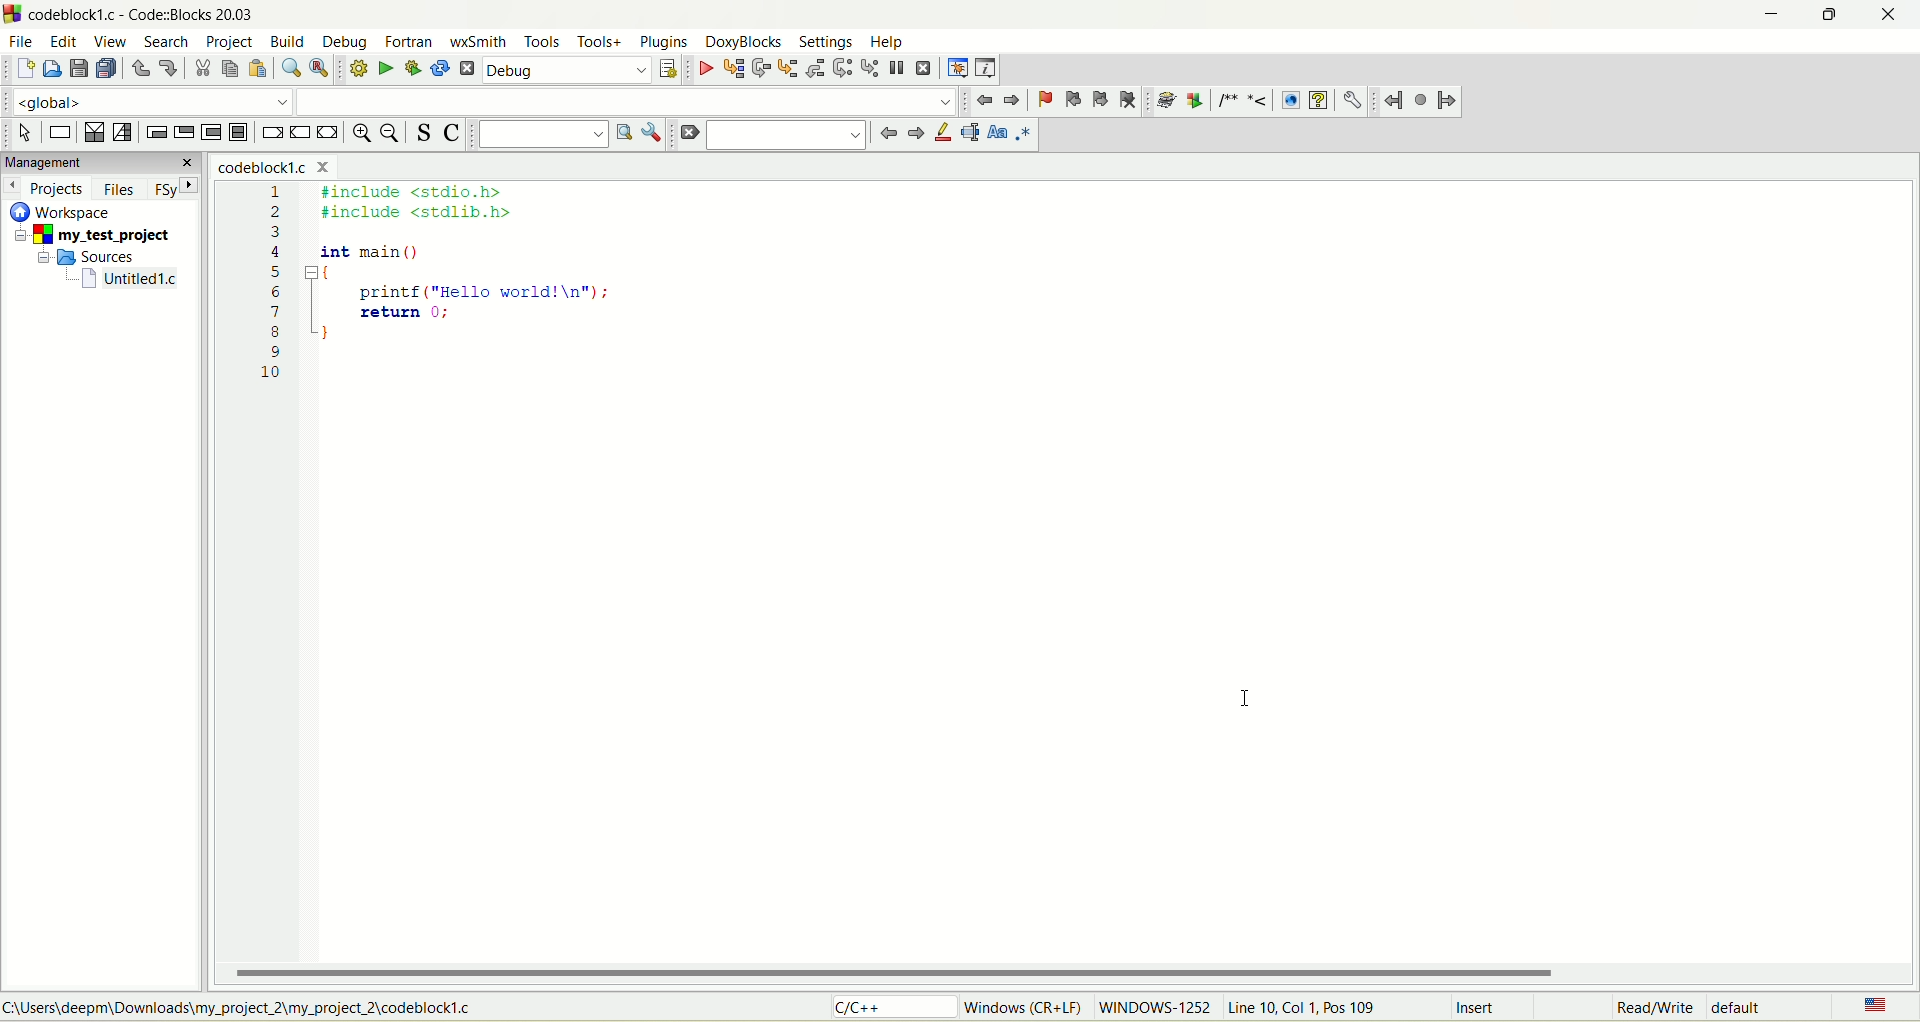 Image resolution: width=1920 pixels, height=1022 pixels. Describe the element at coordinates (1163, 101) in the screenshot. I see `doxywizard` at that location.